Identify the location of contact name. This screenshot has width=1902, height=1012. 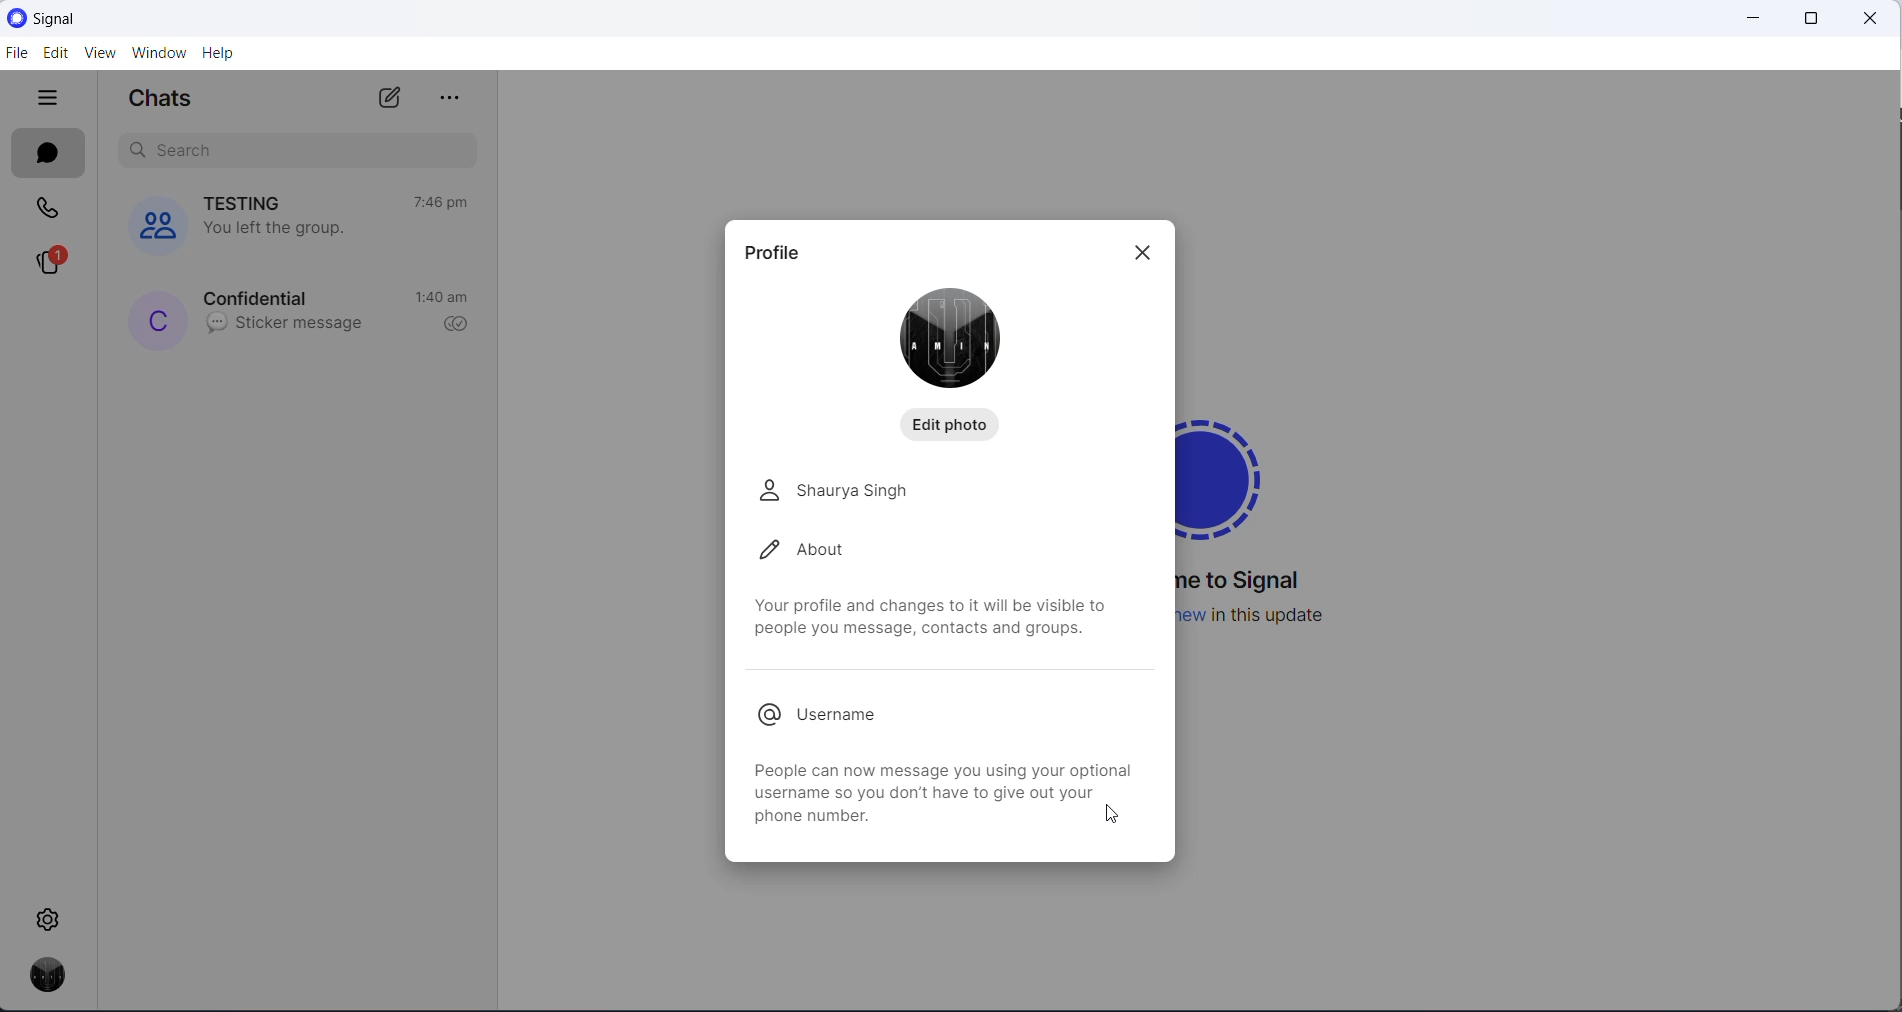
(261, 297).